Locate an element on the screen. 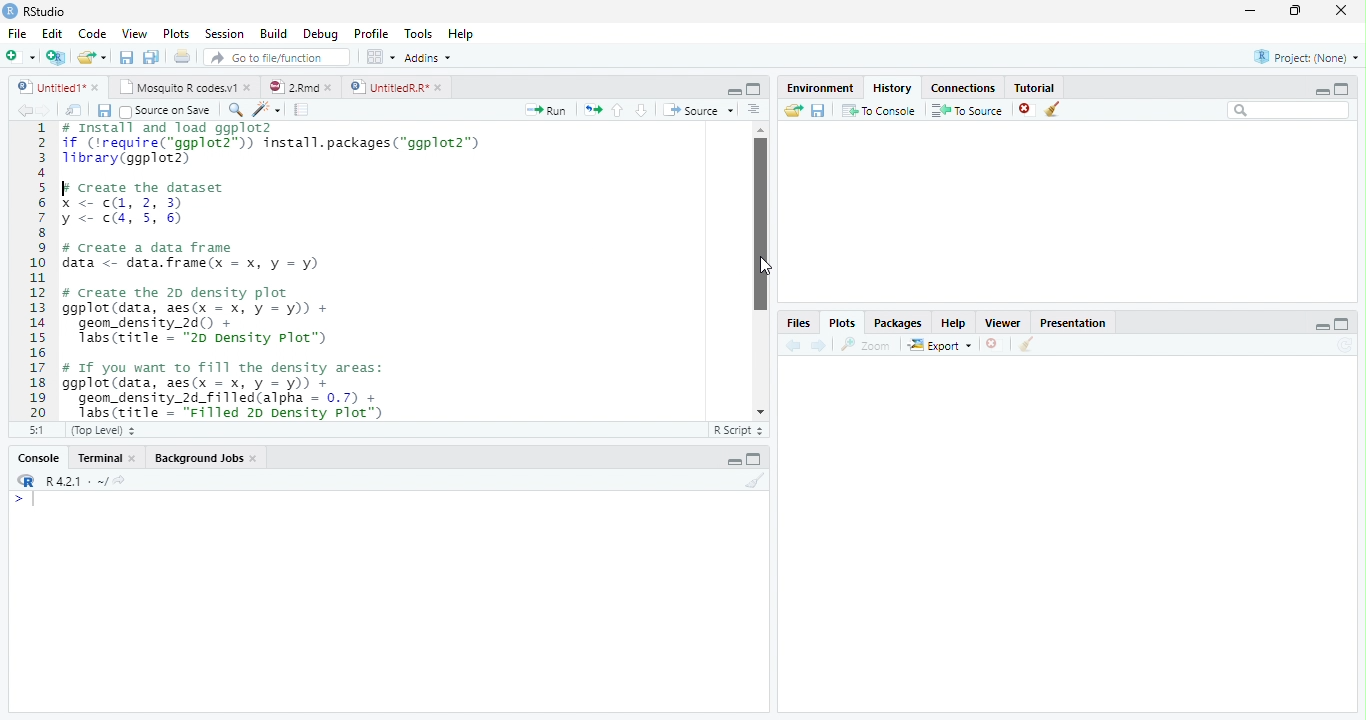 The width and height of the screenshot is (1366, 720). Packages is located at coordinates (897, 325).